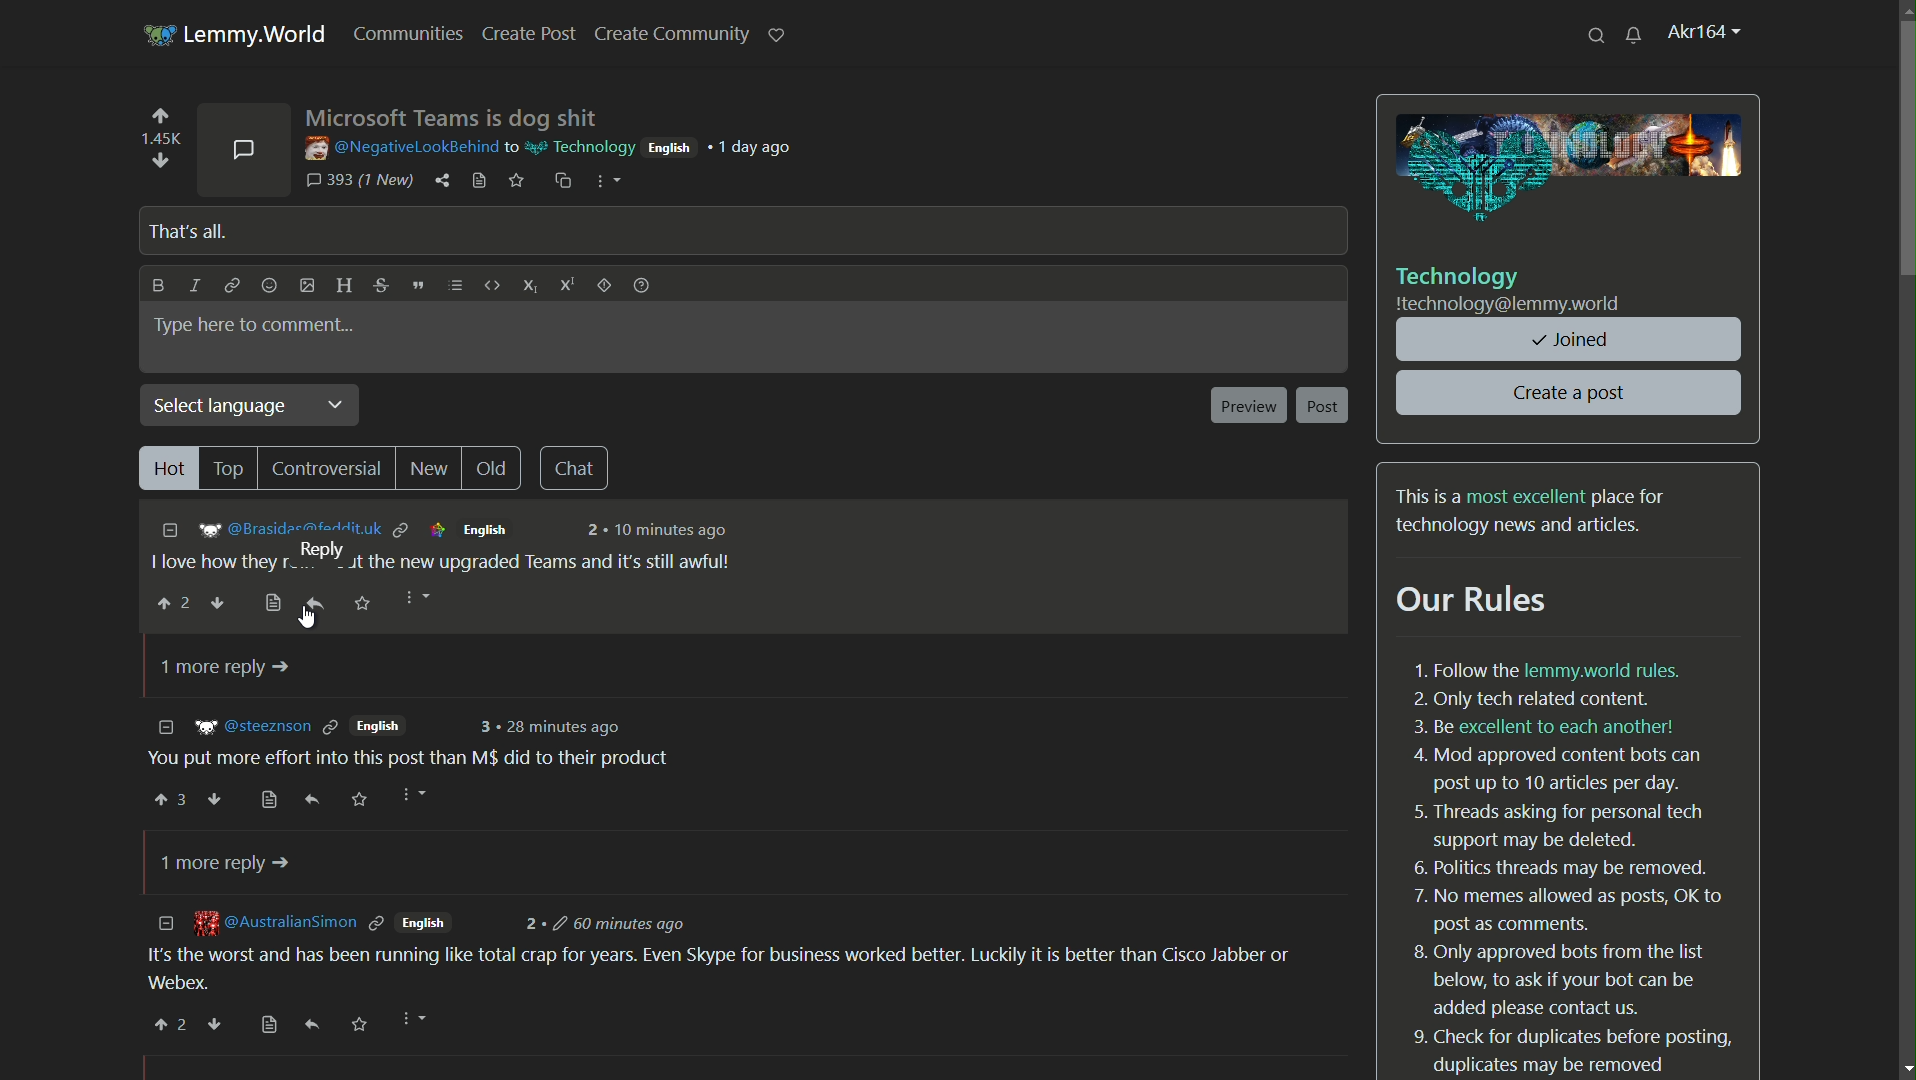  Describe the element at coordinates (259, 35) in the screenshot. I see `lemmy.world` at that location.